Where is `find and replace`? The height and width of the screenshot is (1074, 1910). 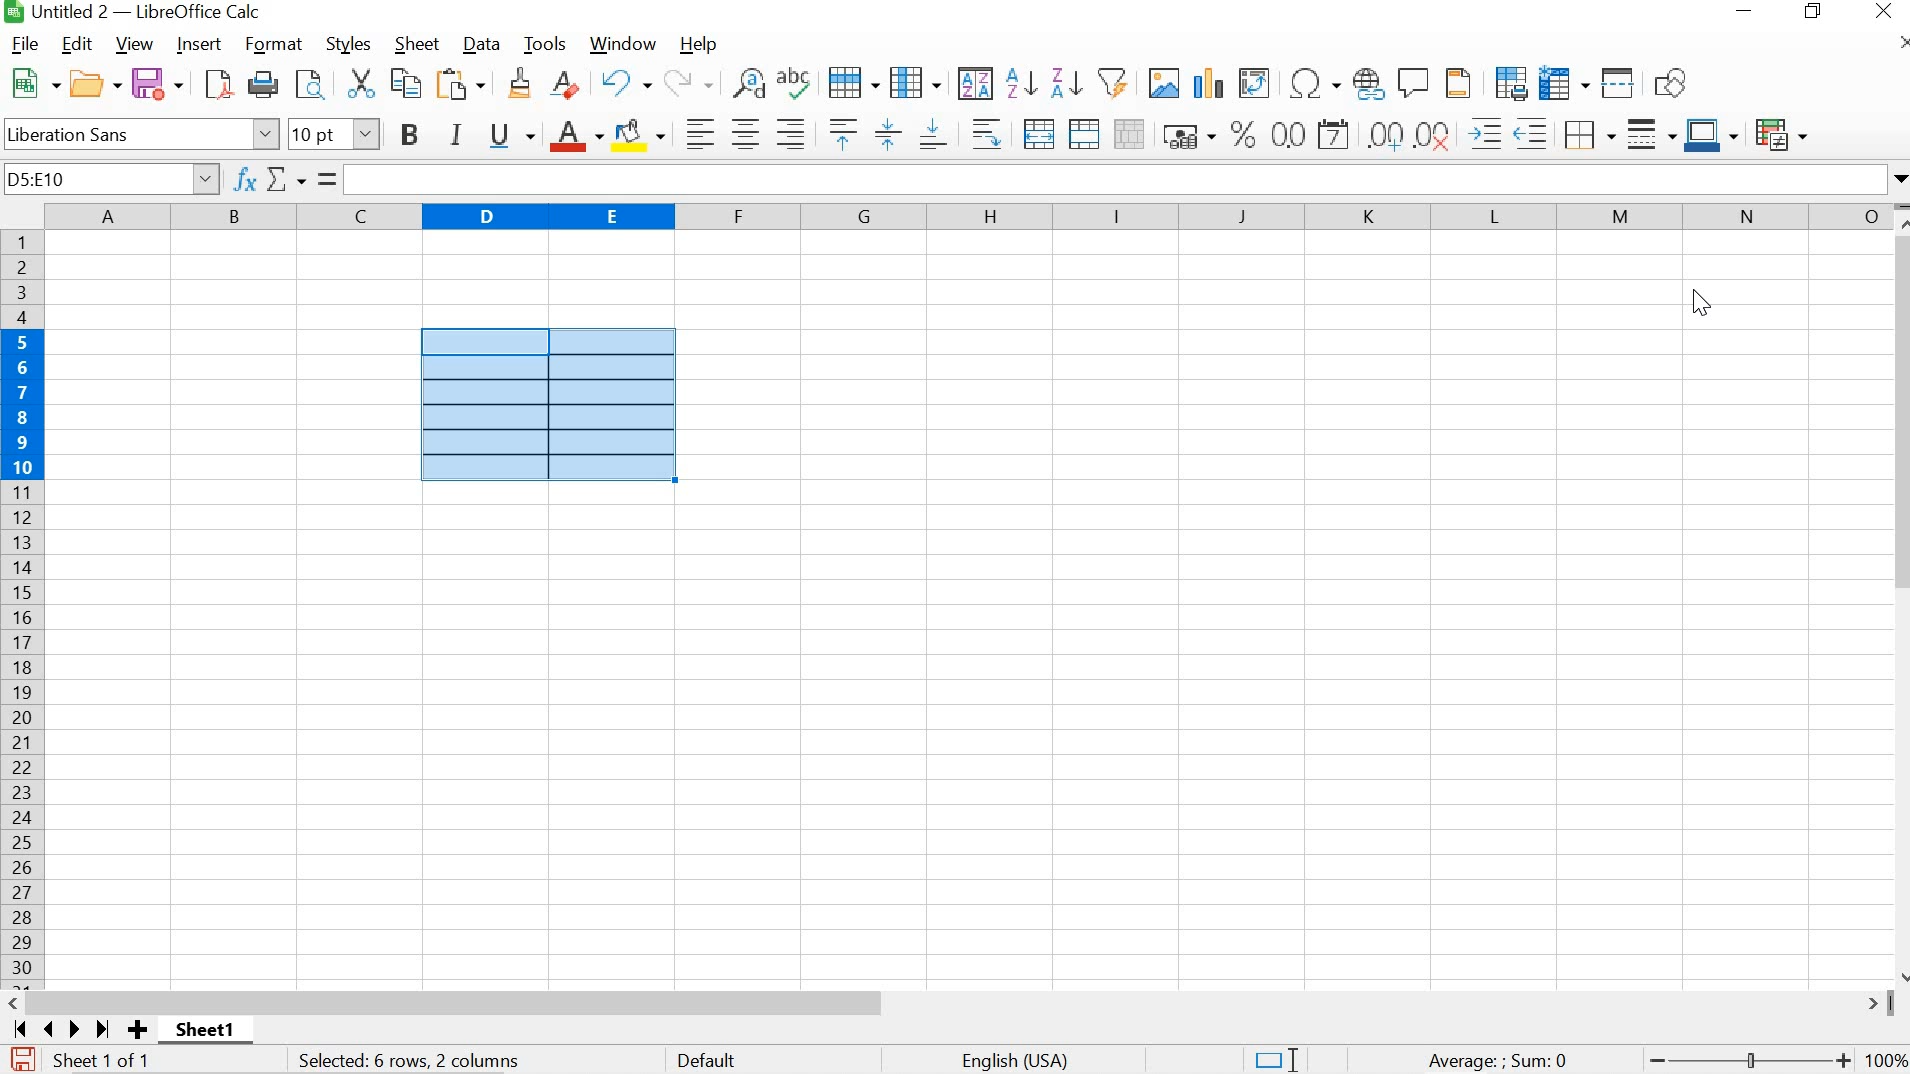
find and replace is located at coordinates (751, 84).